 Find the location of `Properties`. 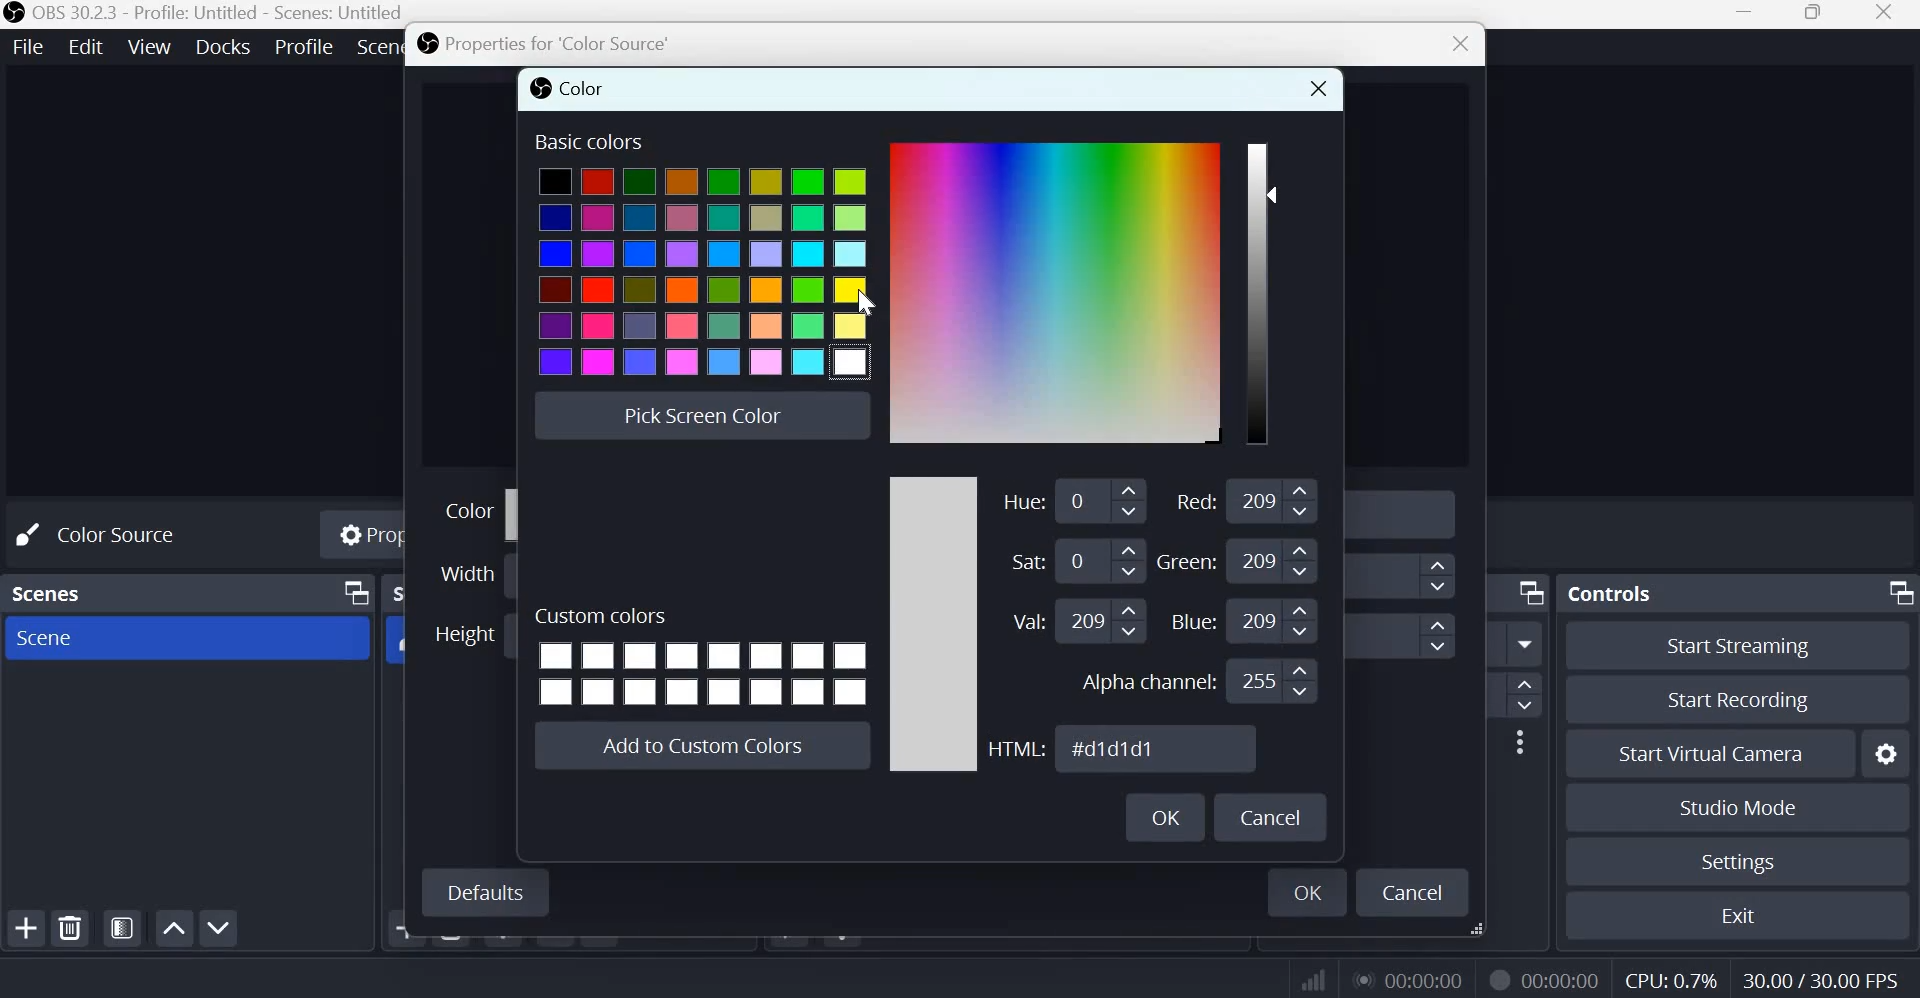

Properties is located at coordinates (365, 537).